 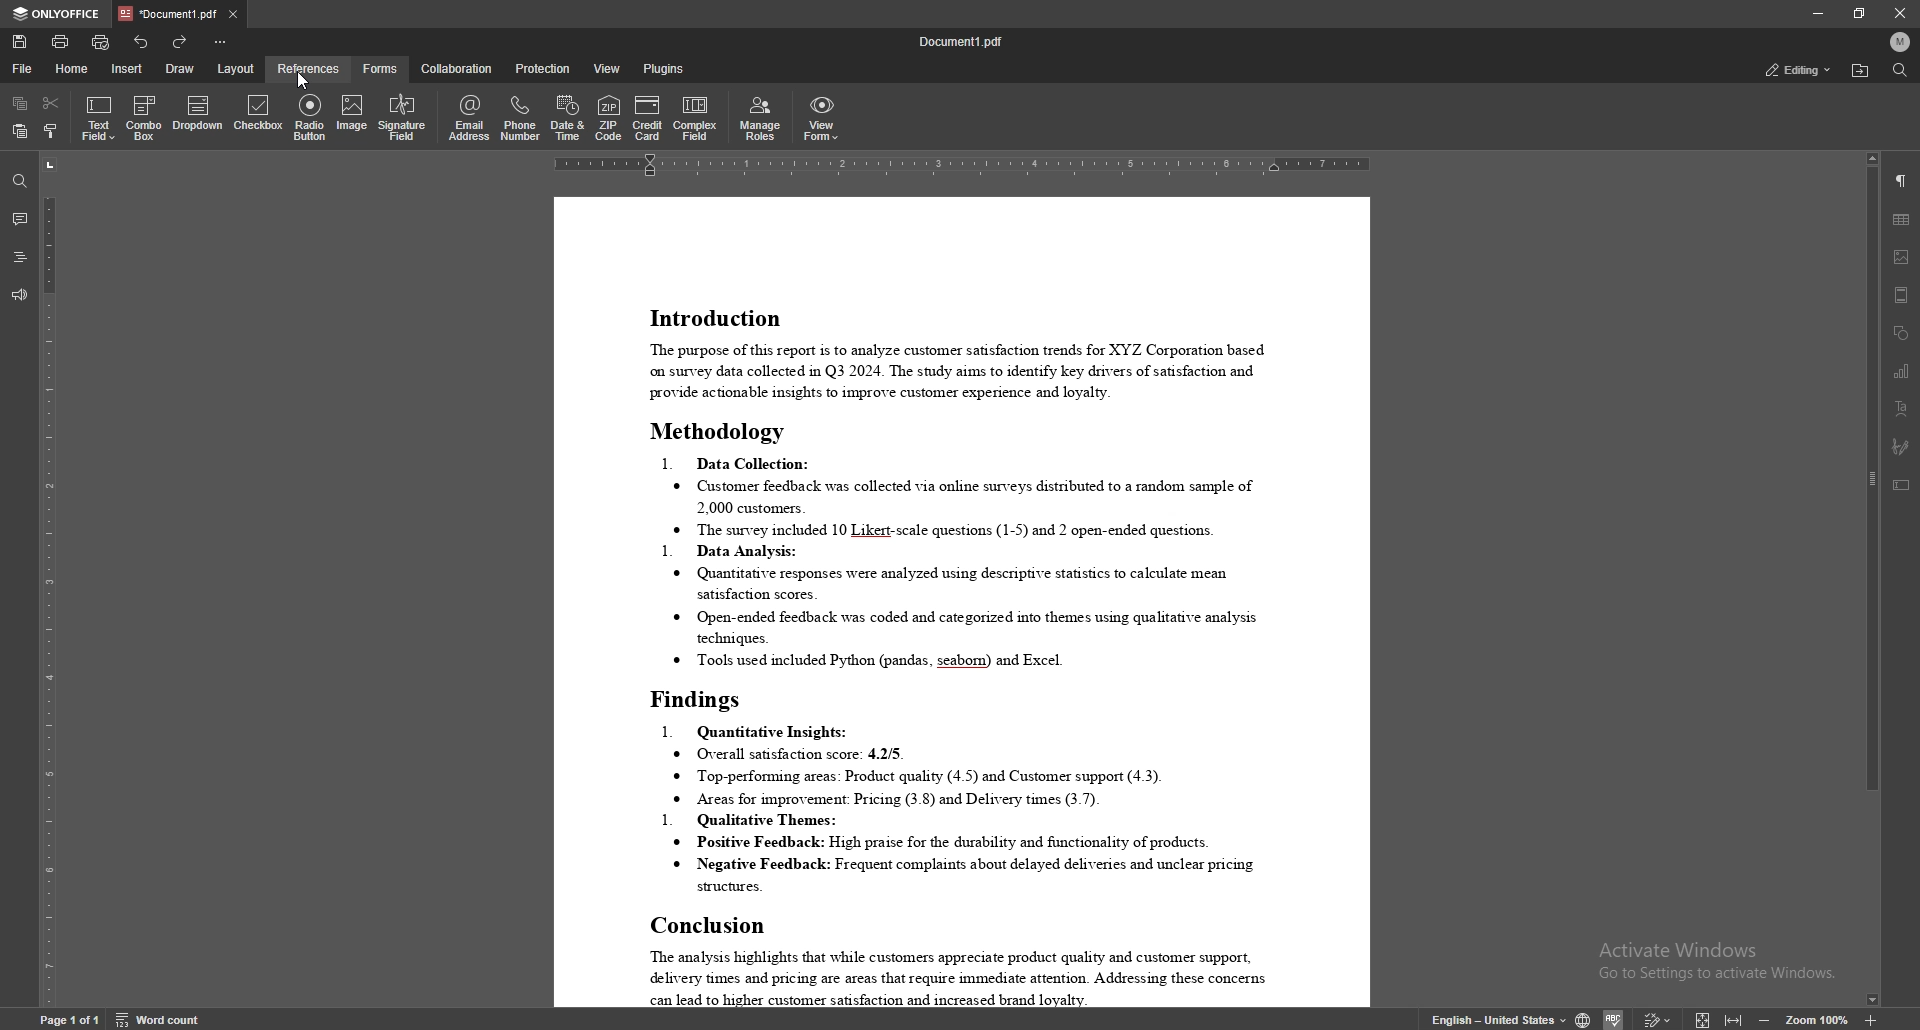 What do you see at coordinates (542, 68) in the screenshot?
I see `protection` at bounding box center [542, 68].